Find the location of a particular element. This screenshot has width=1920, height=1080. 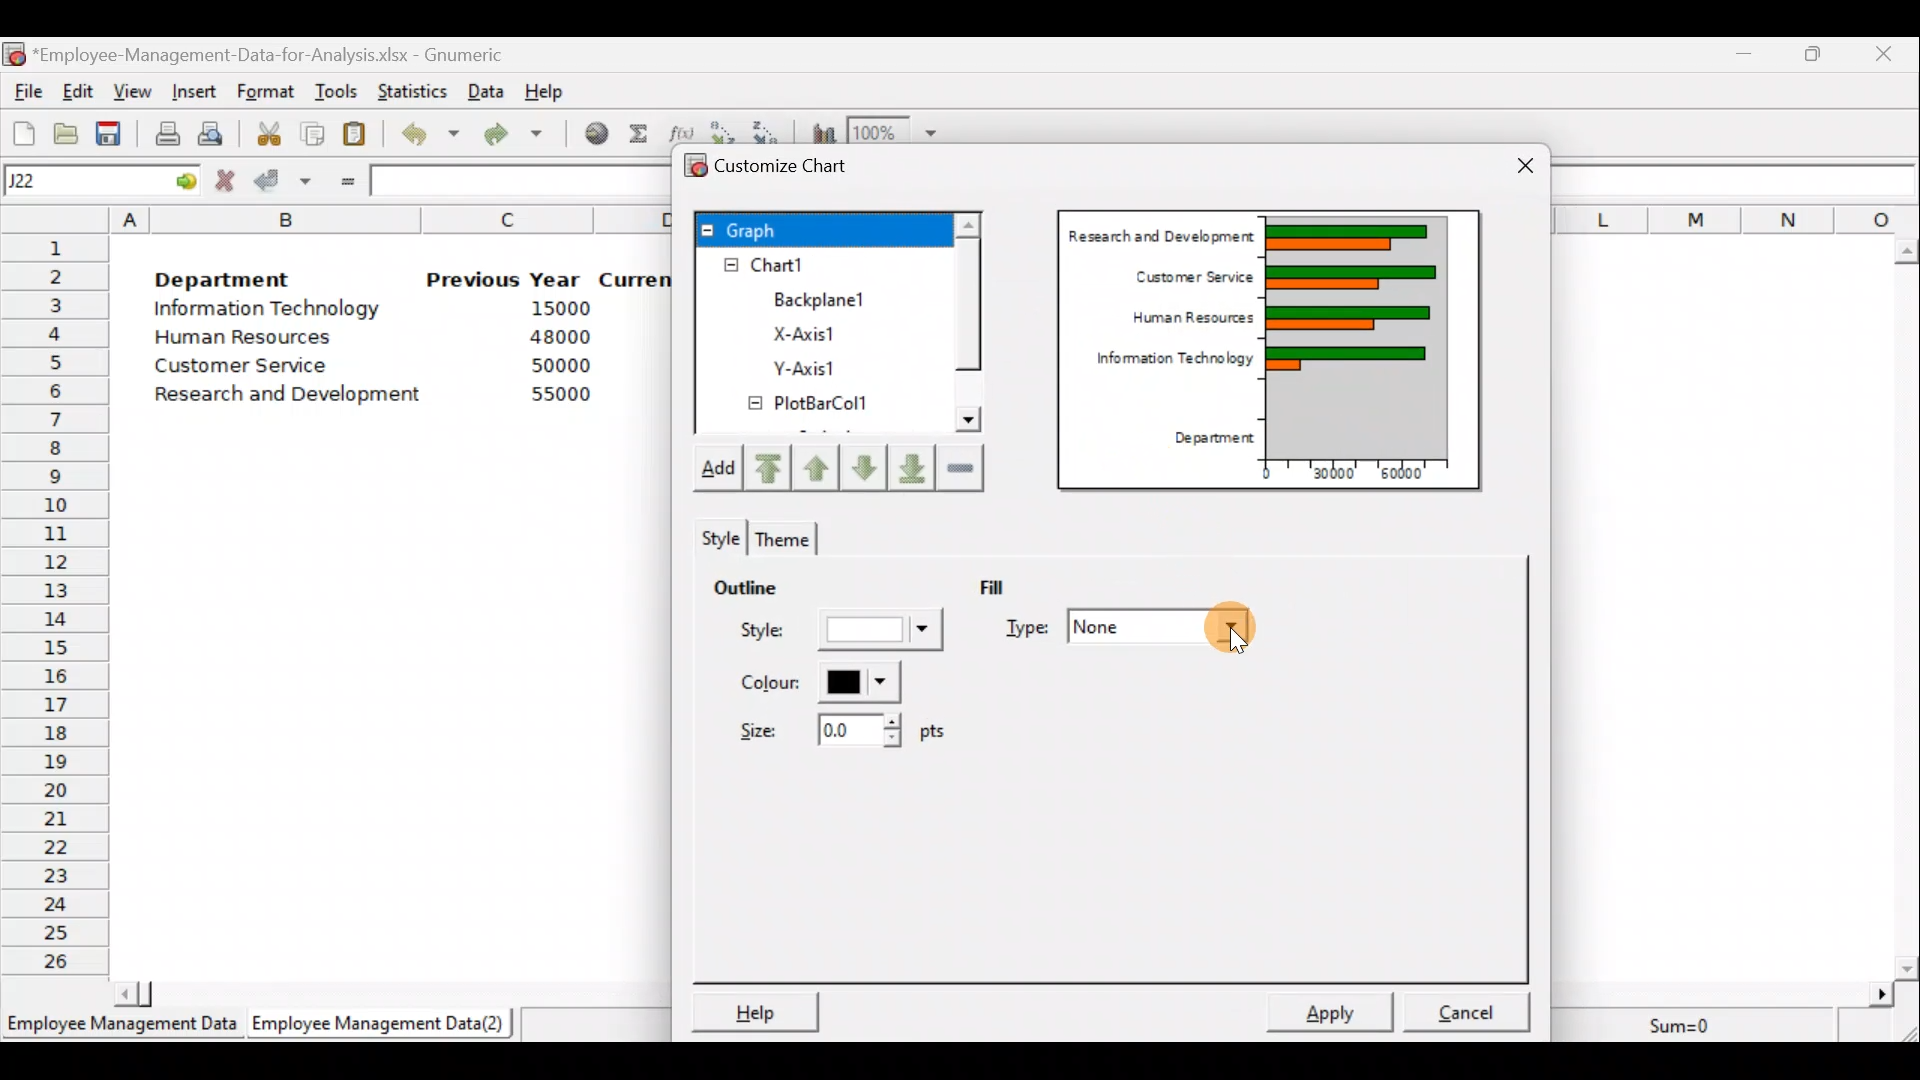

Tools is located at coordinates (336, 89).